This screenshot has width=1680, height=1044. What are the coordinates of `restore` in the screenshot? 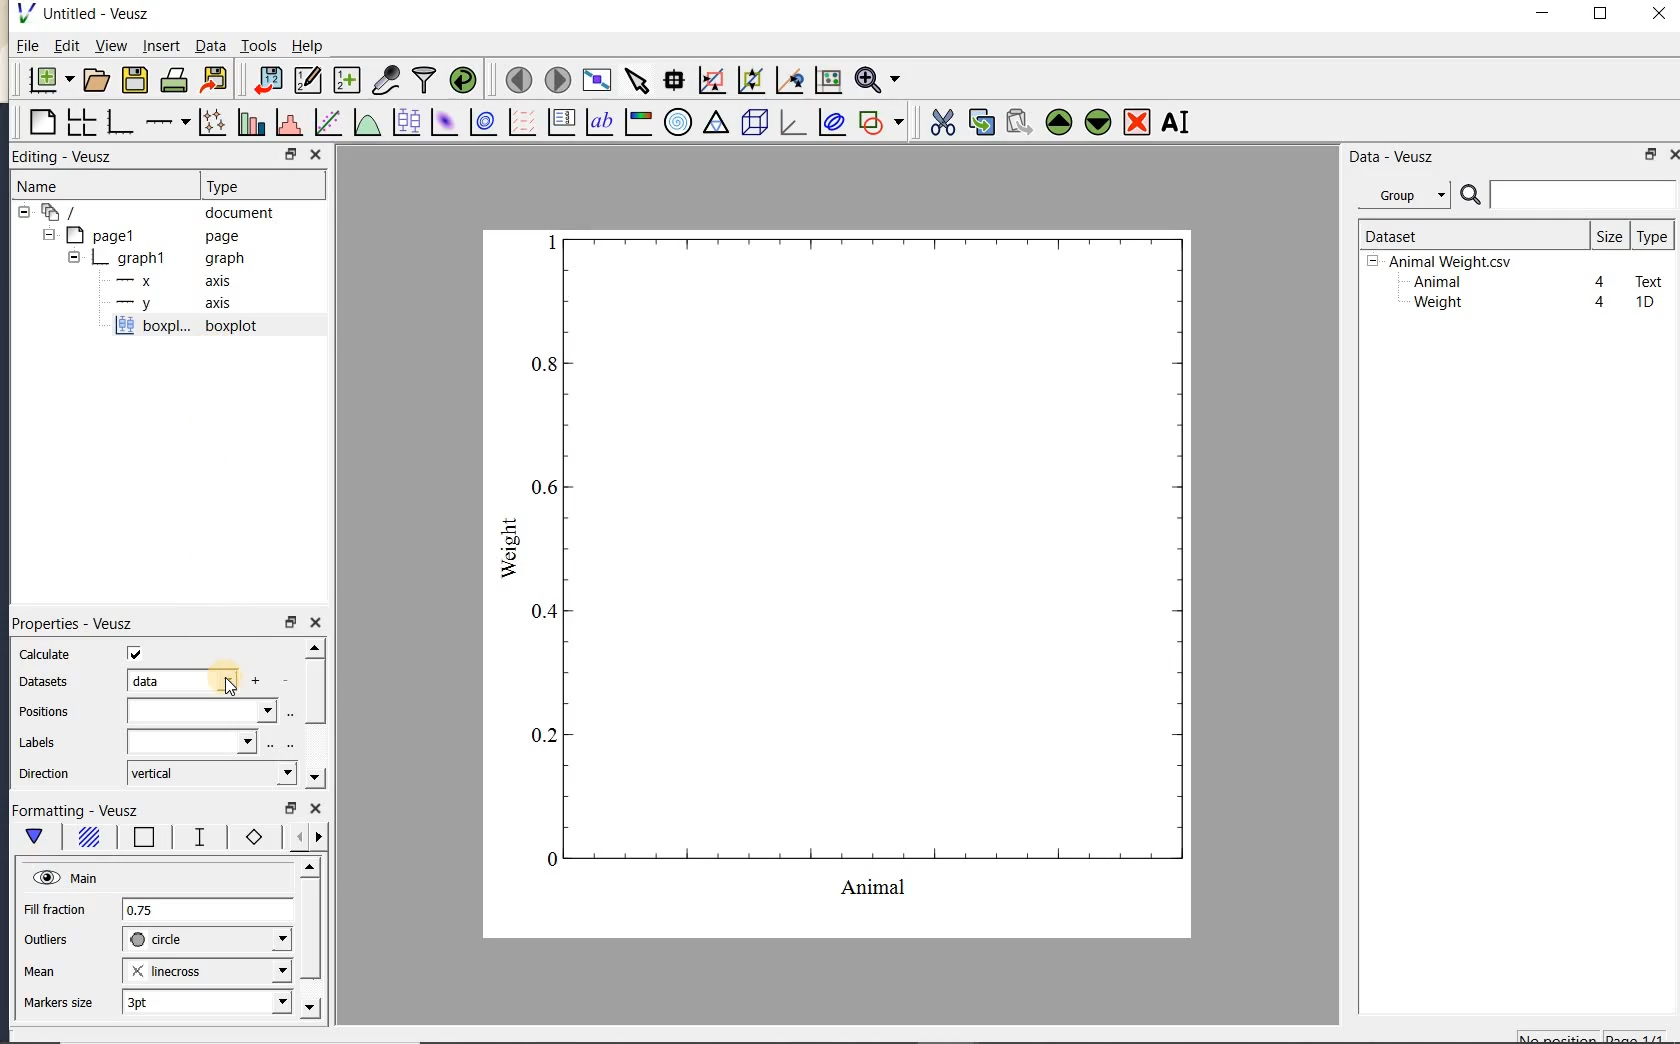 It's located at (1652, 154).